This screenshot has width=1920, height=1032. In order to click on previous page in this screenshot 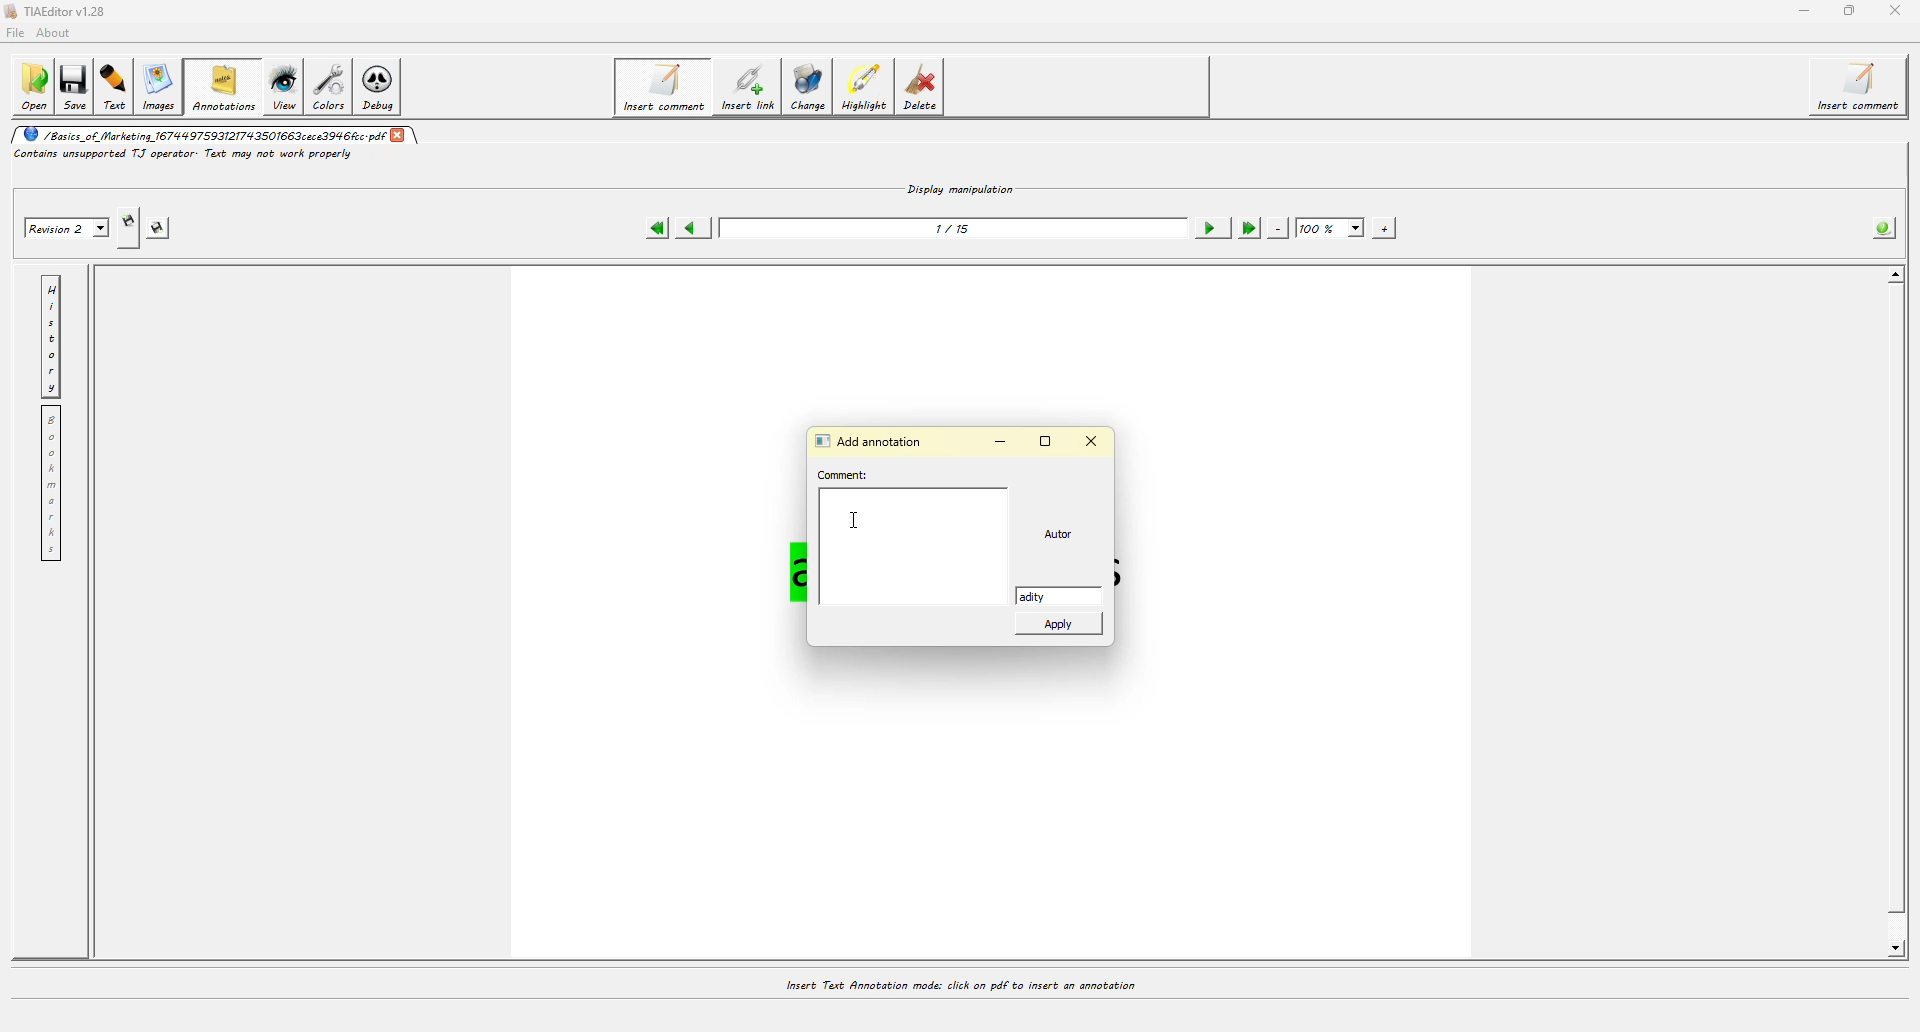, I will do `click(692, 229)`.